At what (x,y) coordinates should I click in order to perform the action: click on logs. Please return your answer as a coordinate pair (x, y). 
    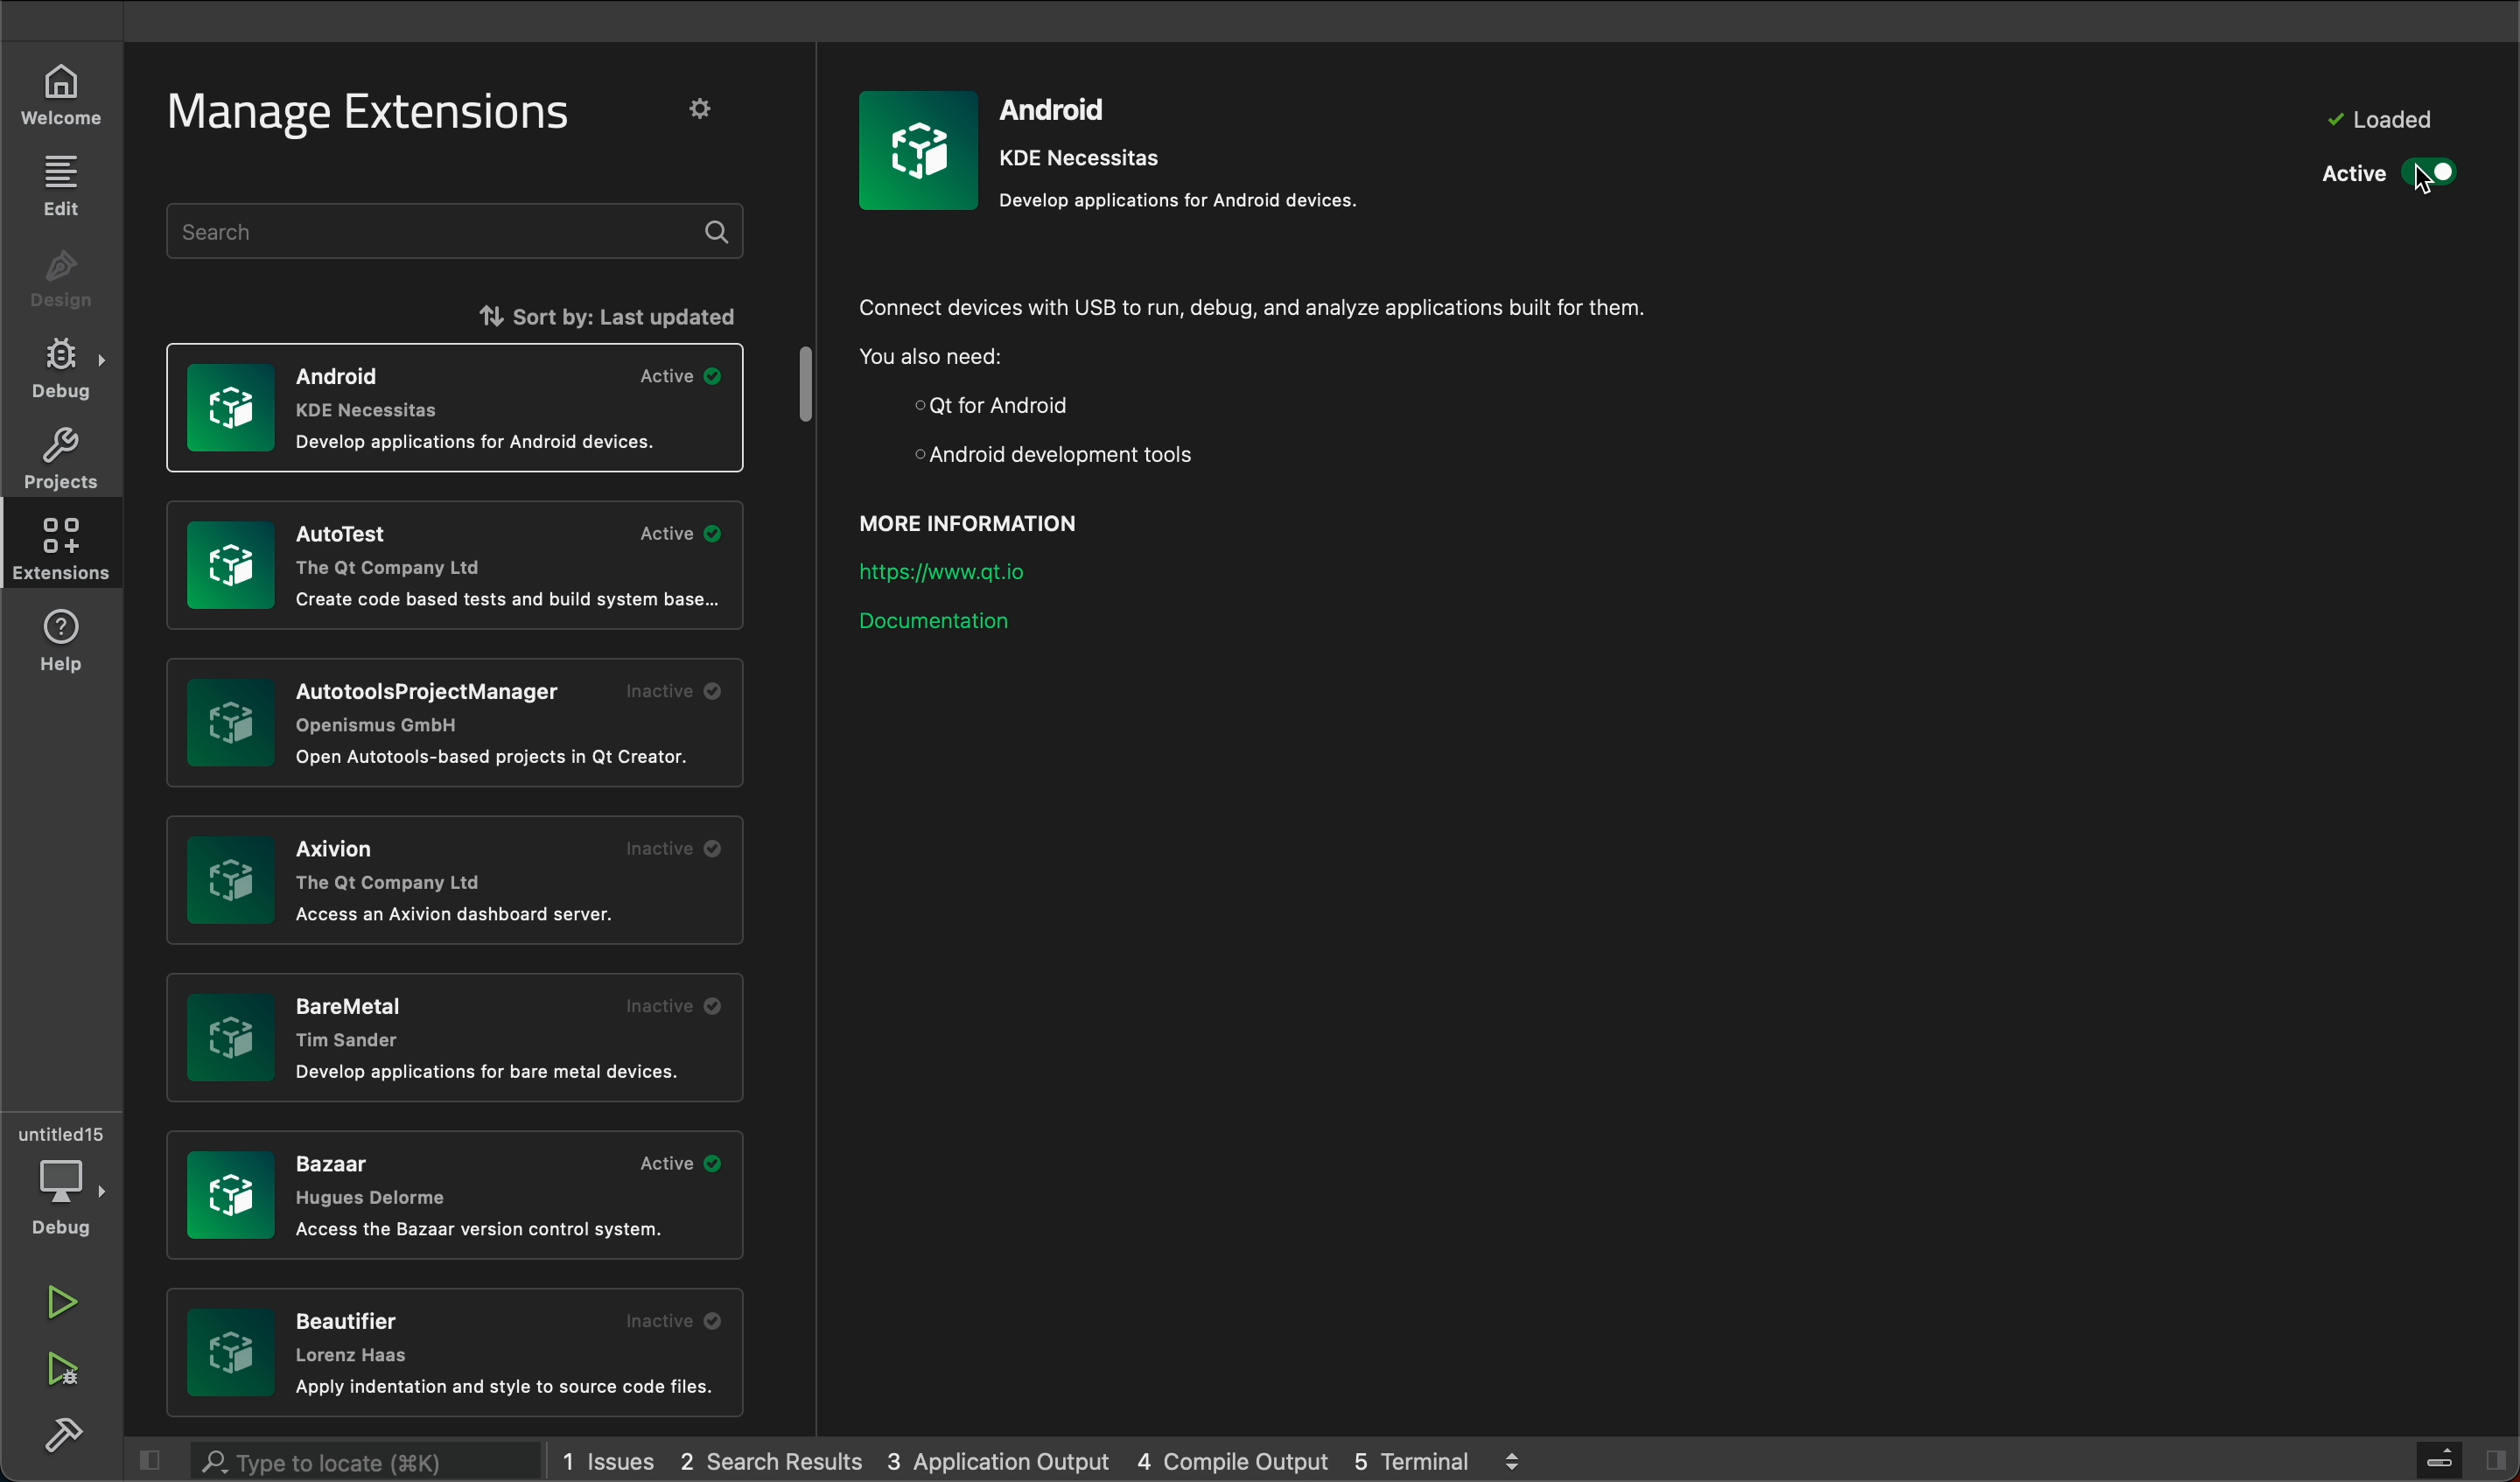
    Looking at the image, I should click on (1000, 1464).